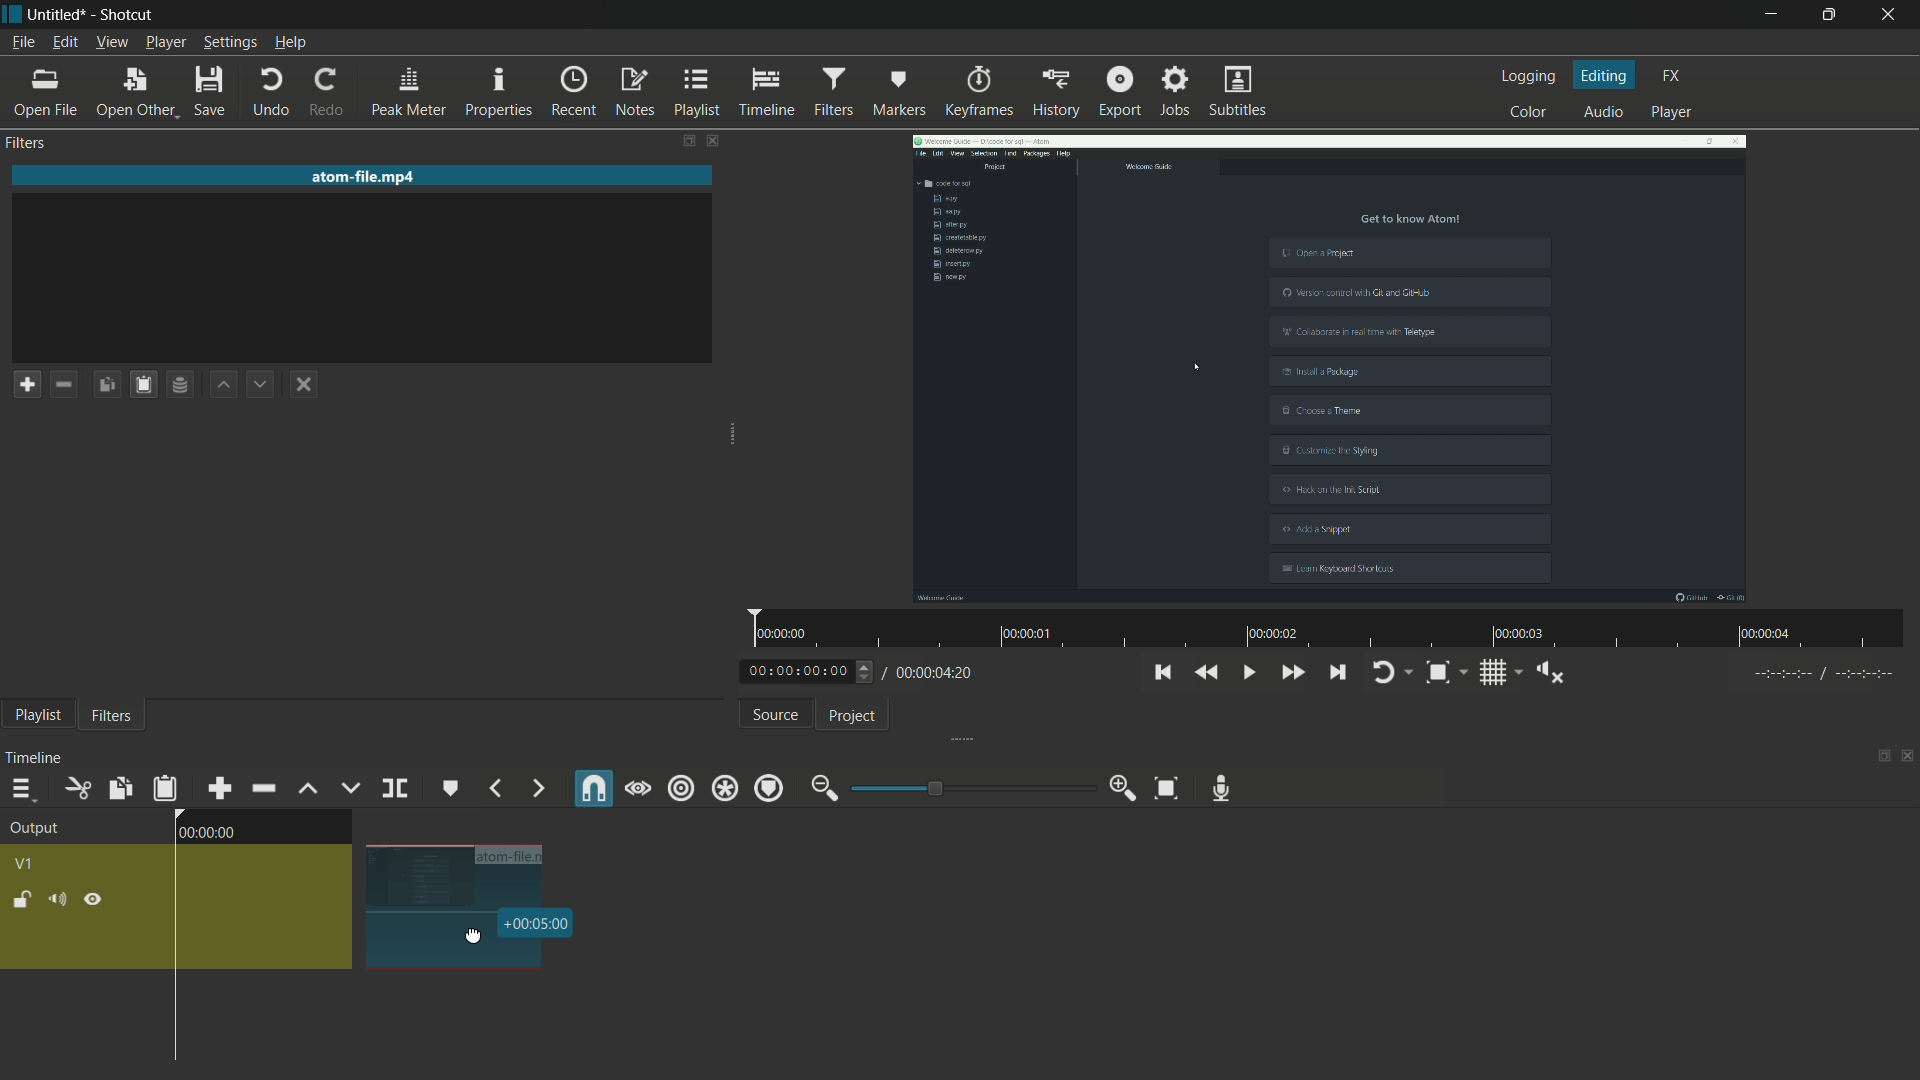 The image size is (1920, 1080). I want to click on ripple all track, so click(727, 787).